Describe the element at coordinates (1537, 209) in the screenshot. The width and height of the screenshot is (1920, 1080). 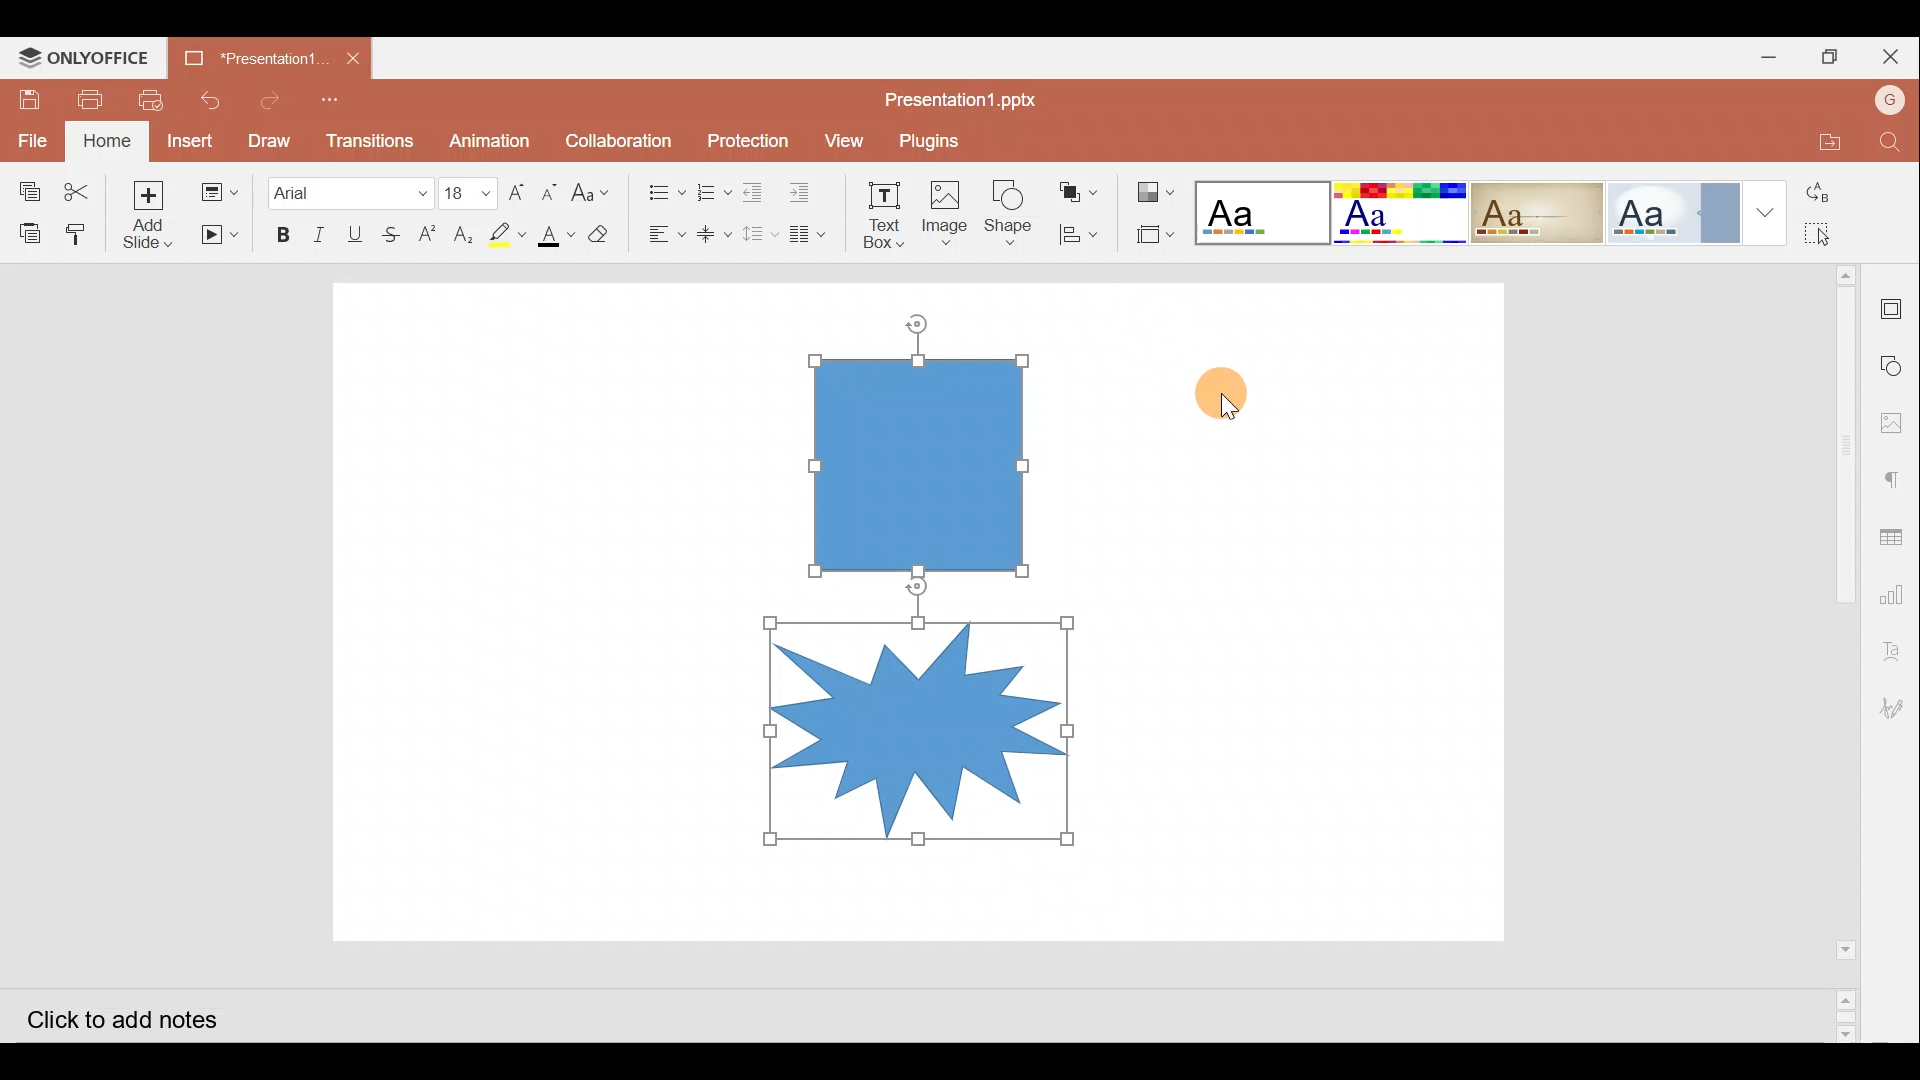
I see `Classic` at that location.